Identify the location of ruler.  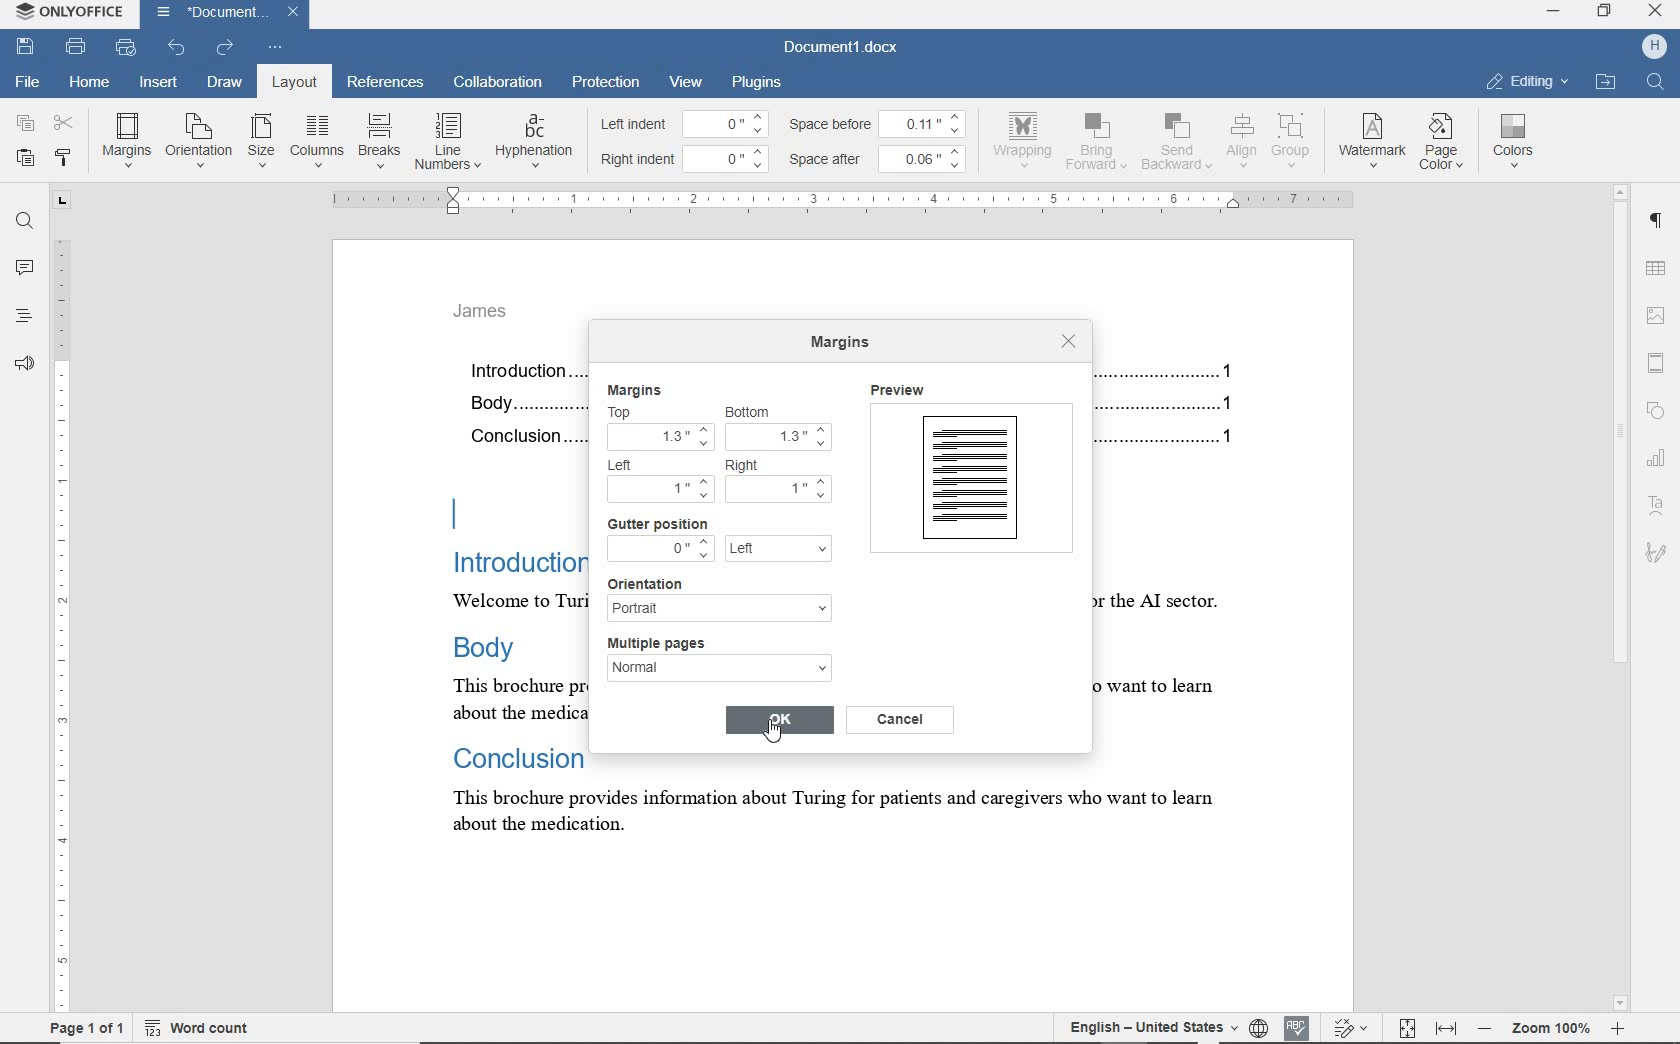
(61, 600).